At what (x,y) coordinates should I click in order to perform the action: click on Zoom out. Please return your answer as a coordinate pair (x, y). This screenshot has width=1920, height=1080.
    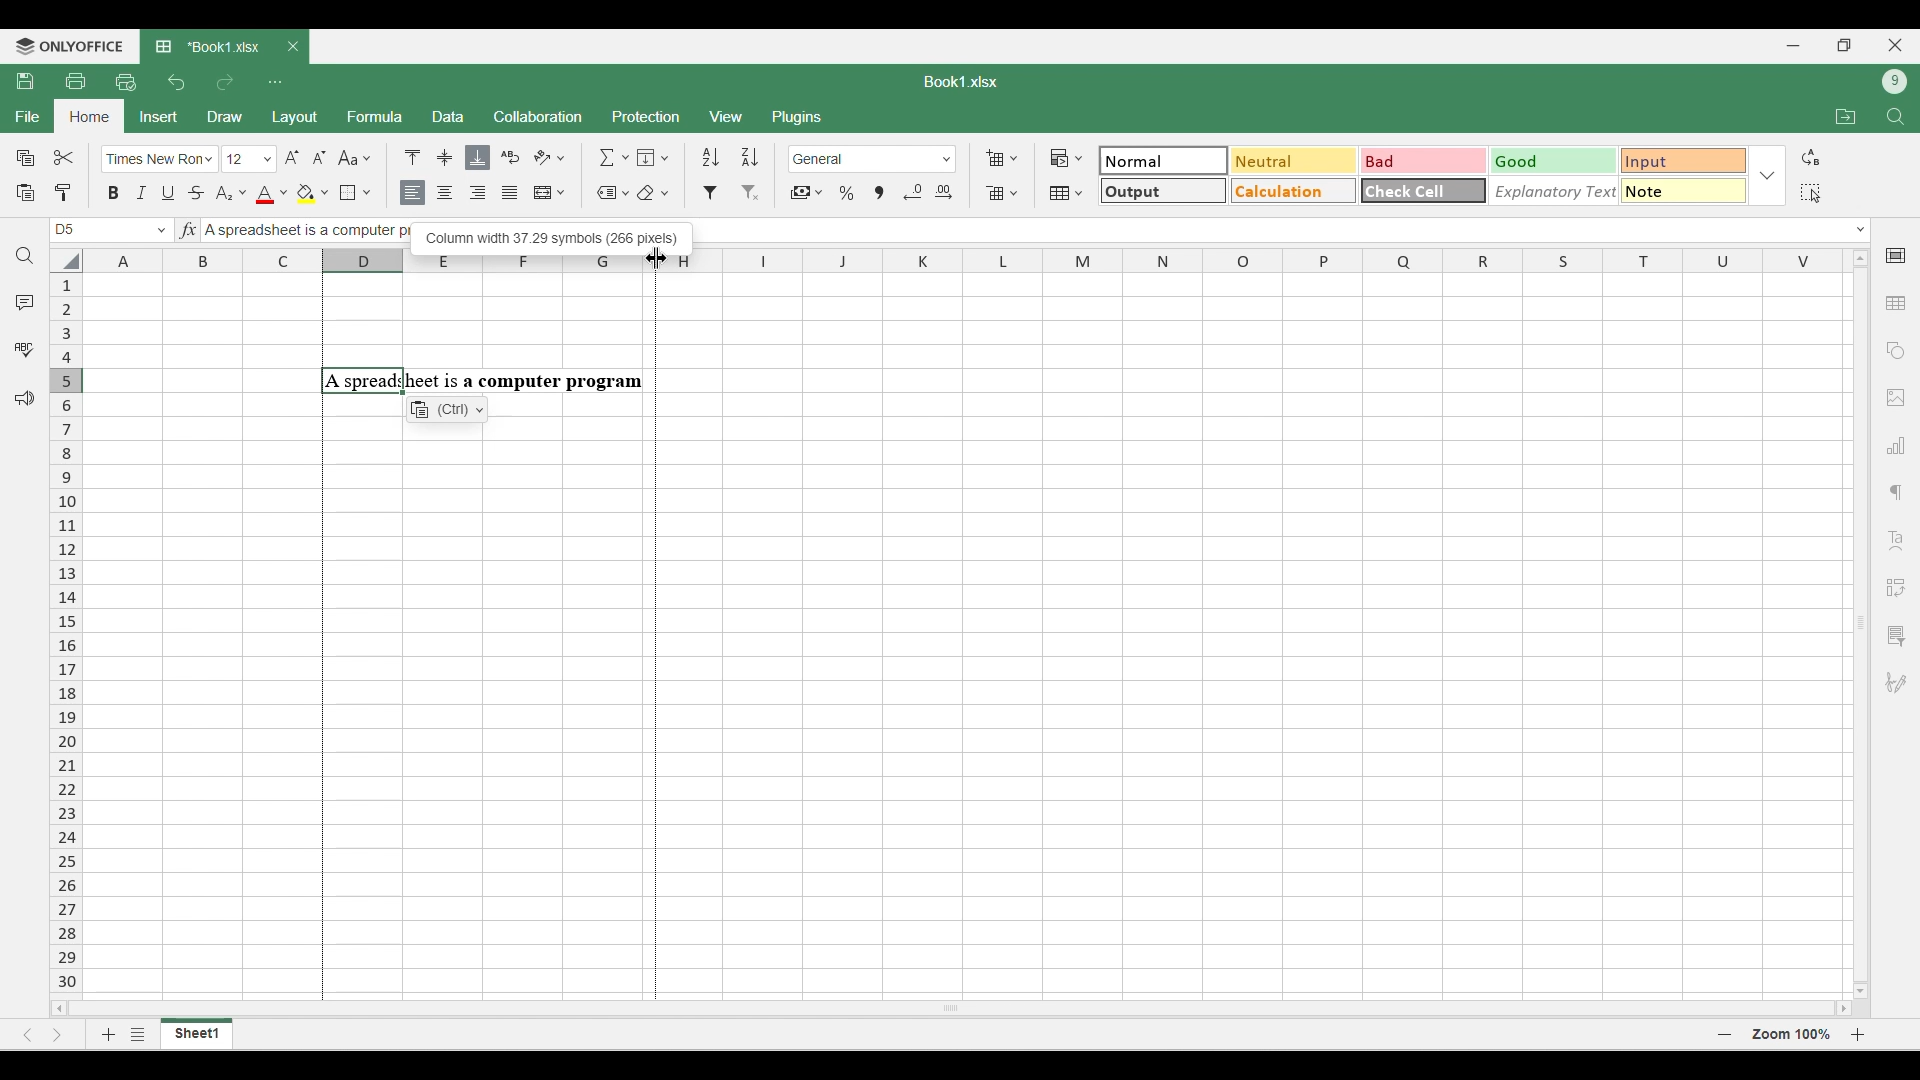
    Looking at the image, I should click on (1725, 1034).